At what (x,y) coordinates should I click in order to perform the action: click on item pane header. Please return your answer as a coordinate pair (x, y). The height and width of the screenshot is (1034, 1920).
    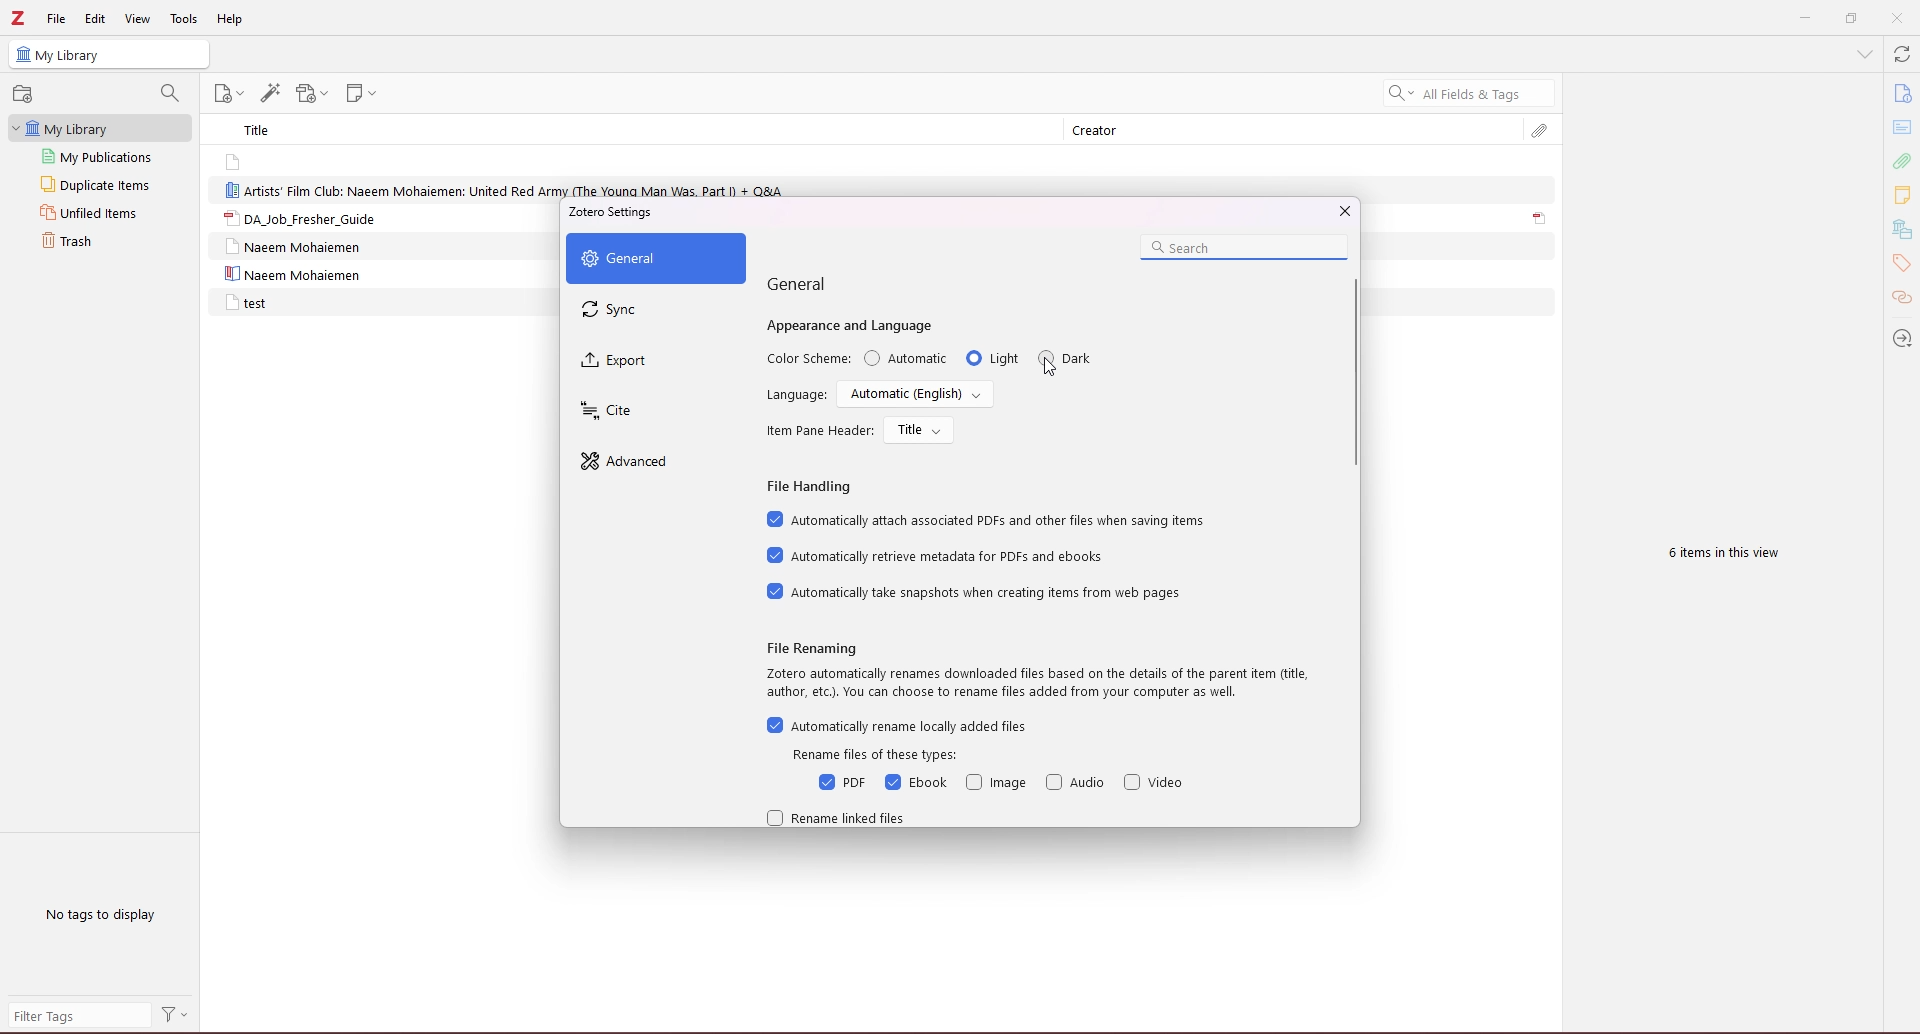
    Looking at the image, I should click on (819, 431).